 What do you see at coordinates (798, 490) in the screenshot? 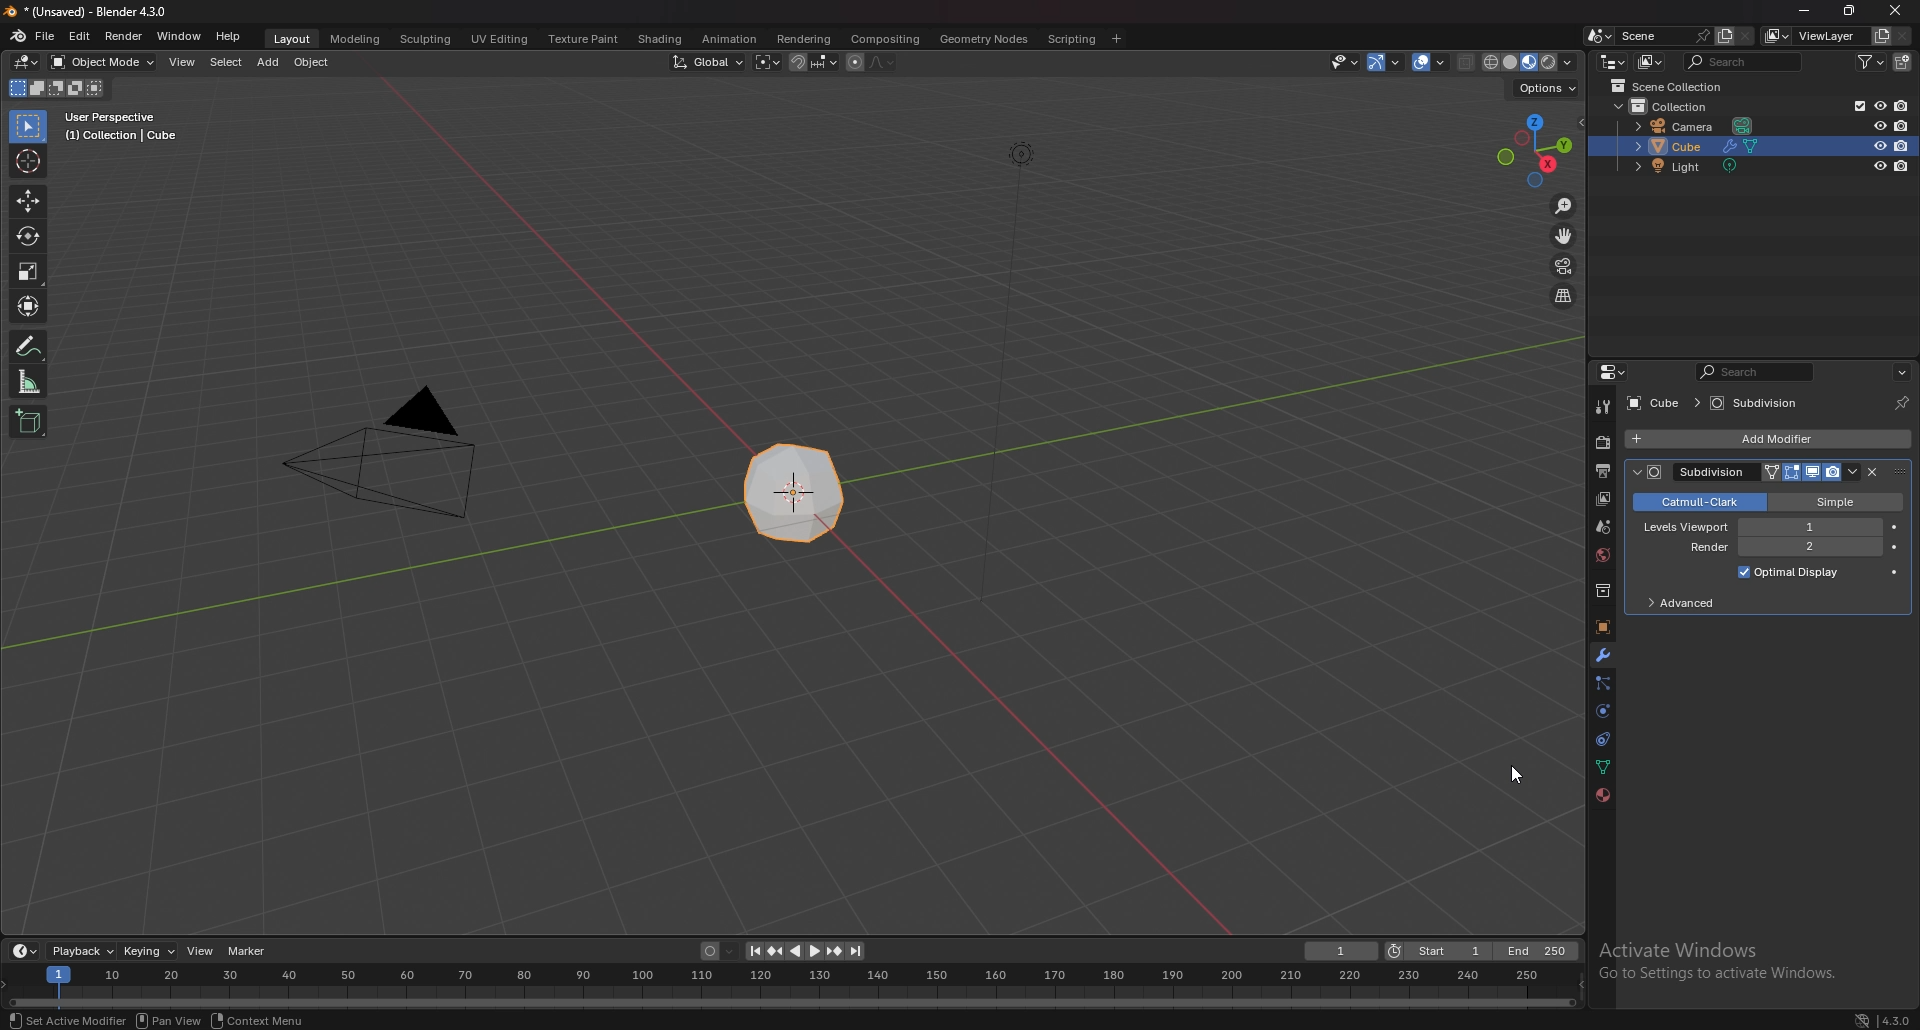
I see `cube` at bounding box center [798, 490].